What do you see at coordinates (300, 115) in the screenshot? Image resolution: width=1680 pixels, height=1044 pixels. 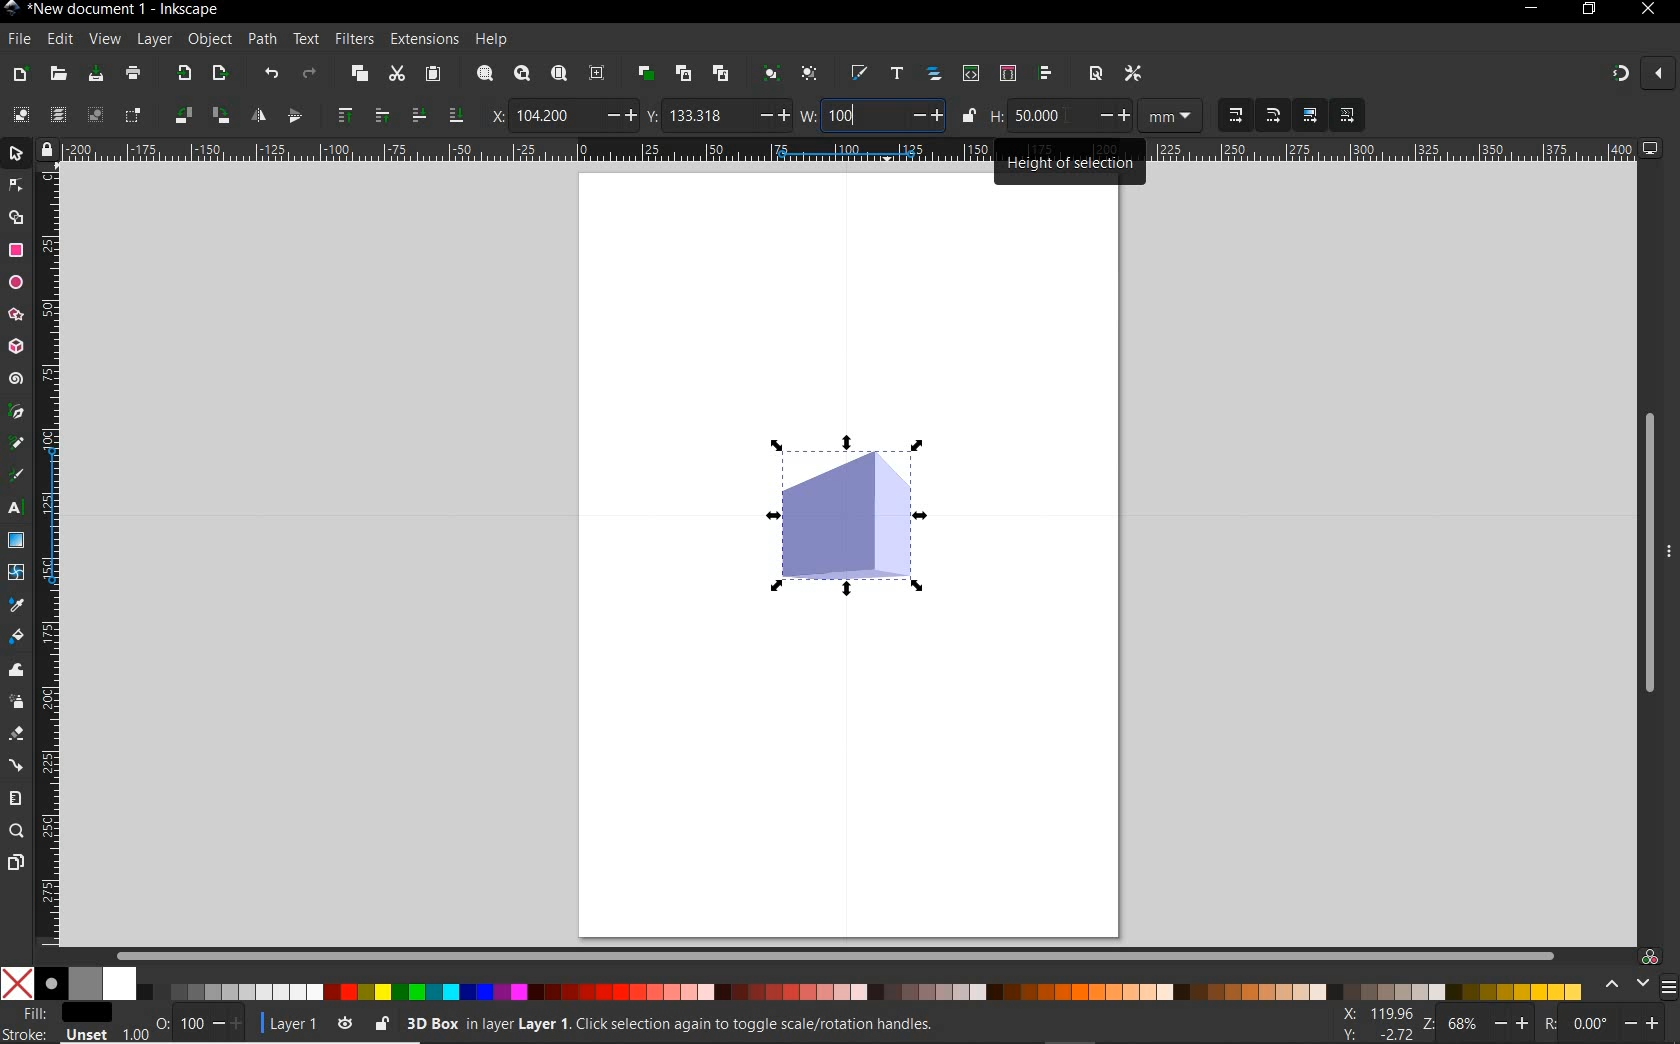 I see `object flip` at bounding box center [300, 115].